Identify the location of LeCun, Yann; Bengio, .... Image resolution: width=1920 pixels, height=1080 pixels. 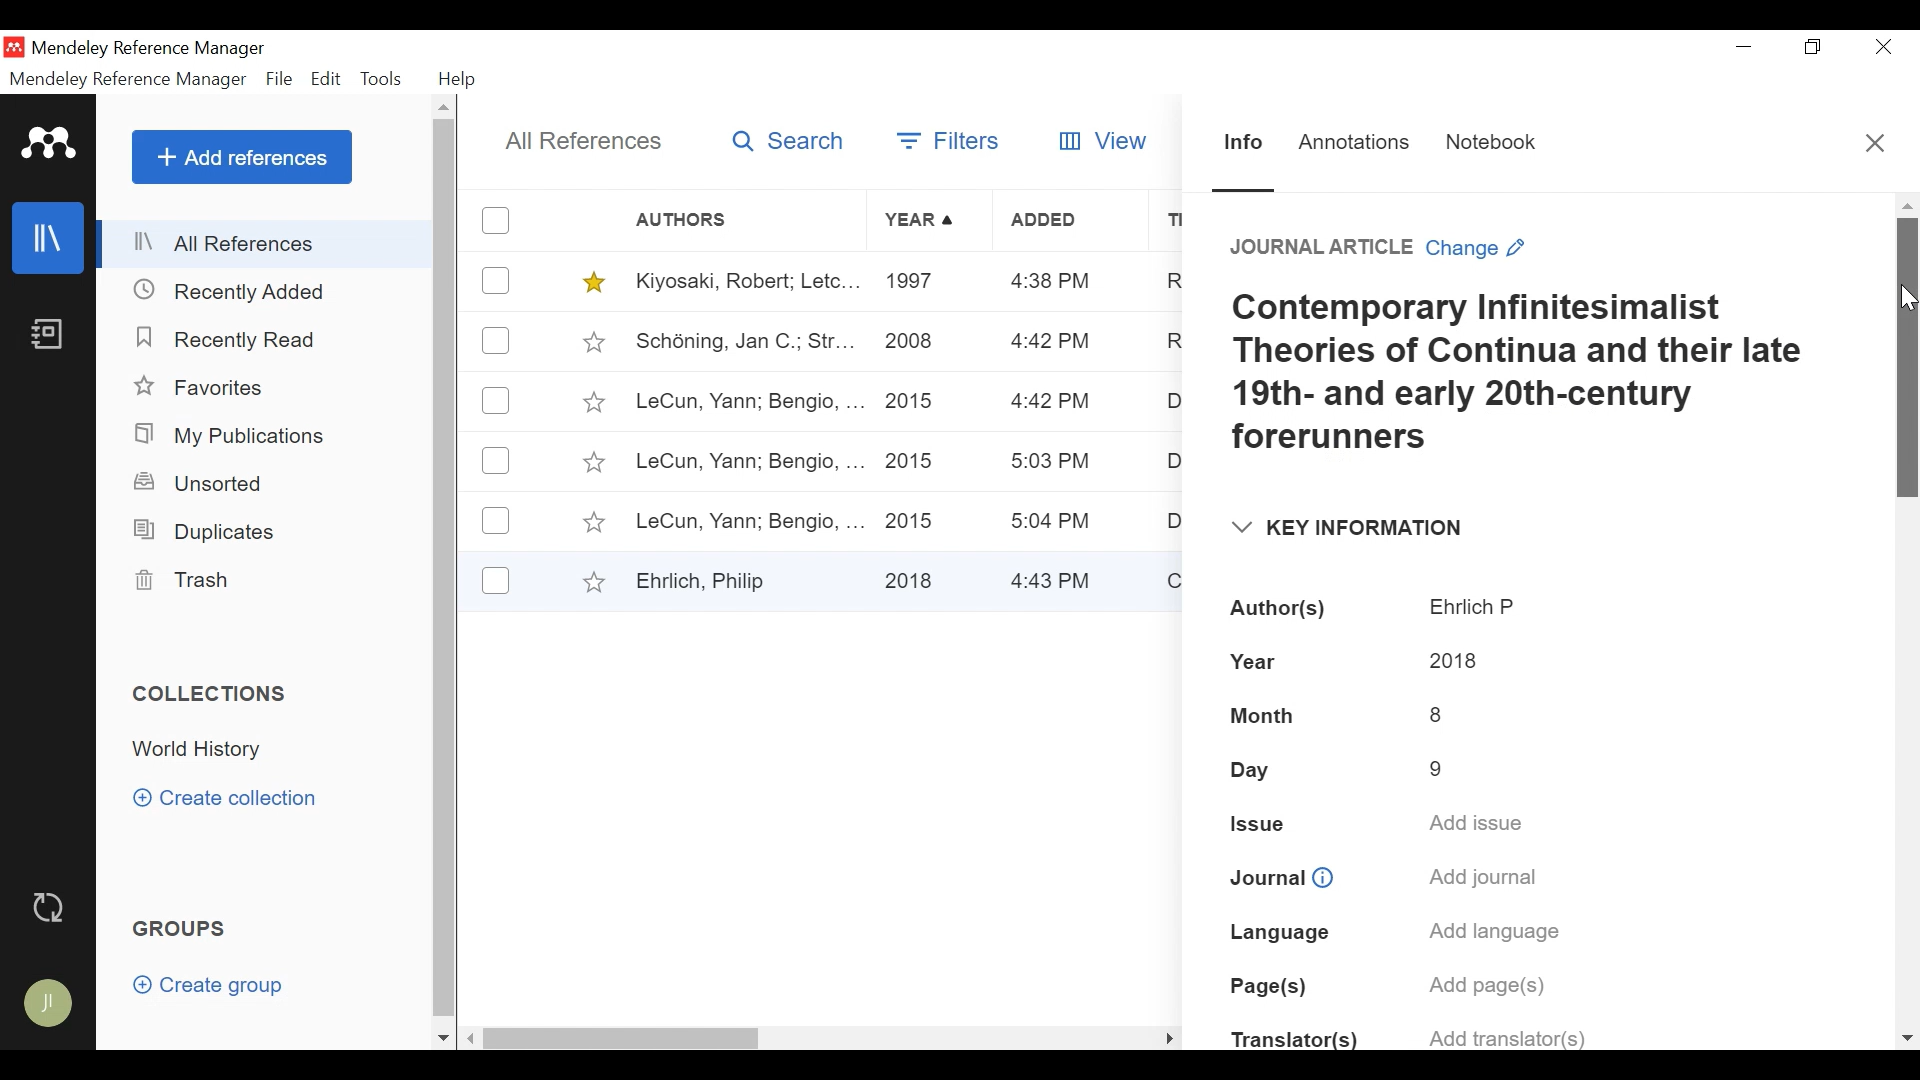
(748, 403).